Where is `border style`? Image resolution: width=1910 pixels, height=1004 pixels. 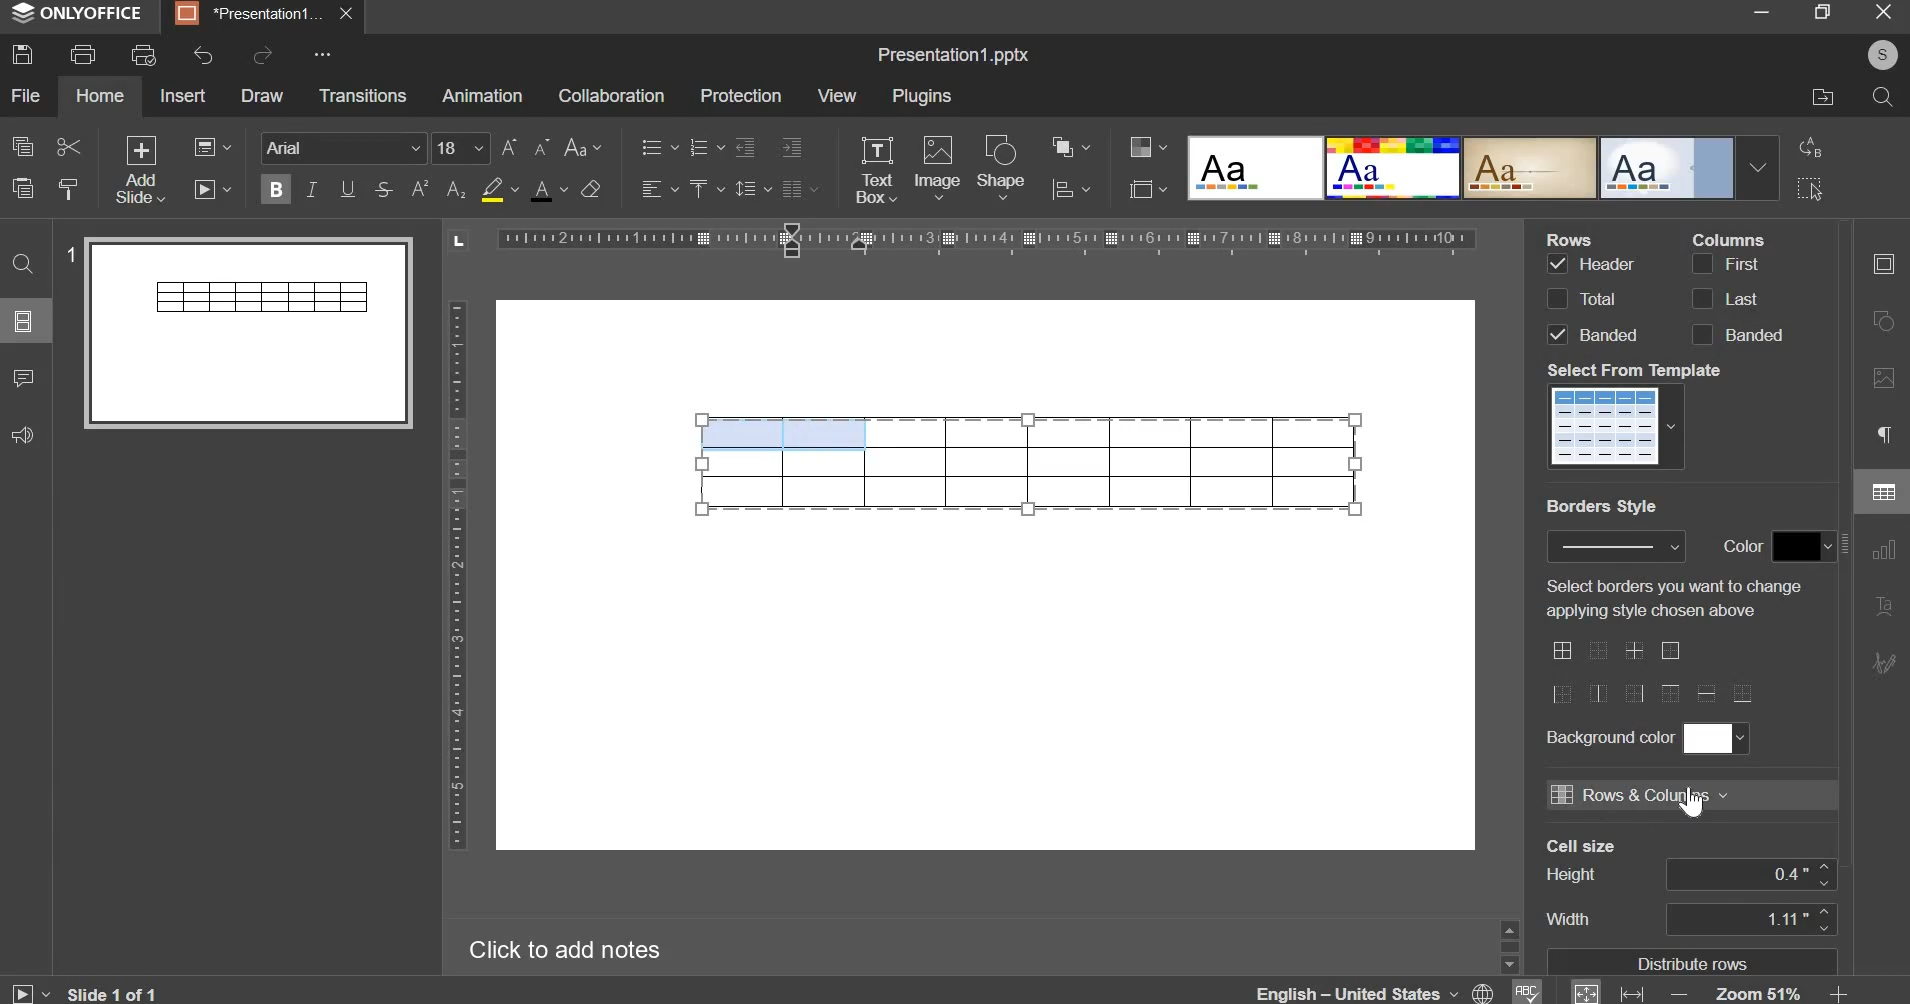 border style is located at coordinates (1653, 671).